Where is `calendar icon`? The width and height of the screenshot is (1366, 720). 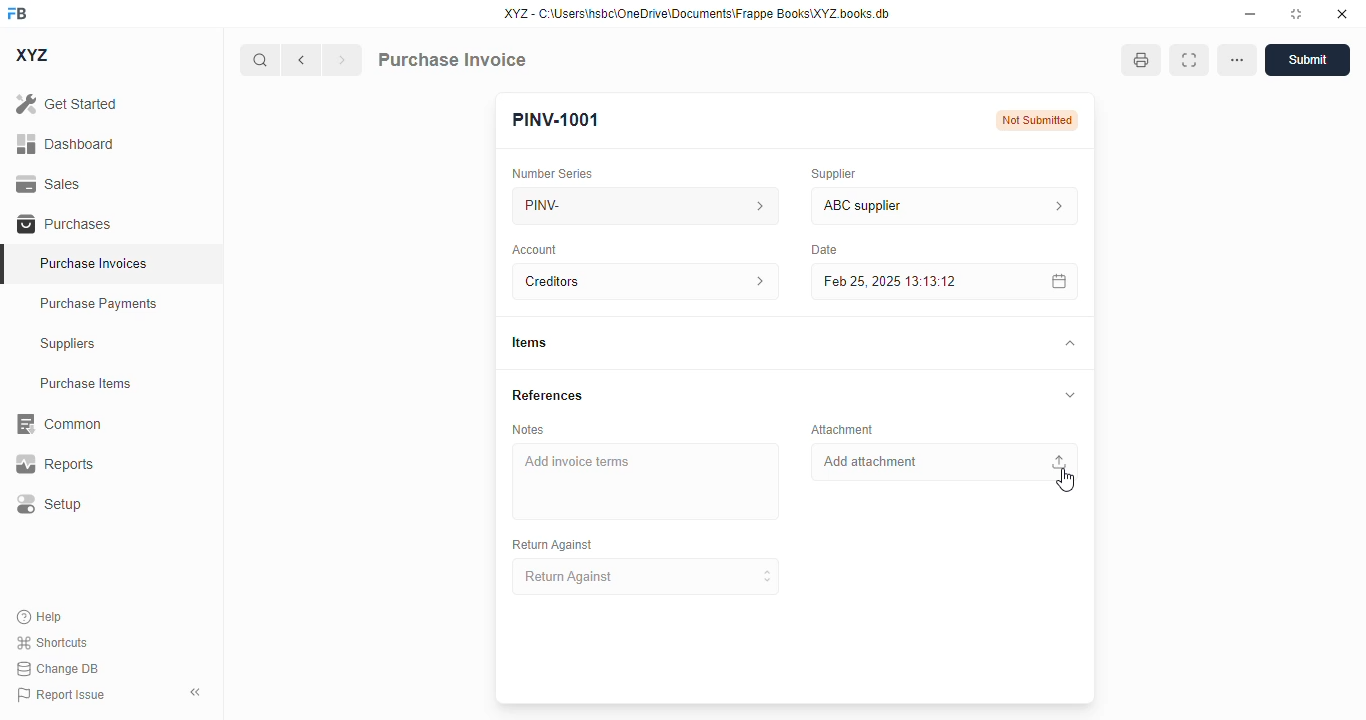
calendar icon is located at coordinates (1055, 281).